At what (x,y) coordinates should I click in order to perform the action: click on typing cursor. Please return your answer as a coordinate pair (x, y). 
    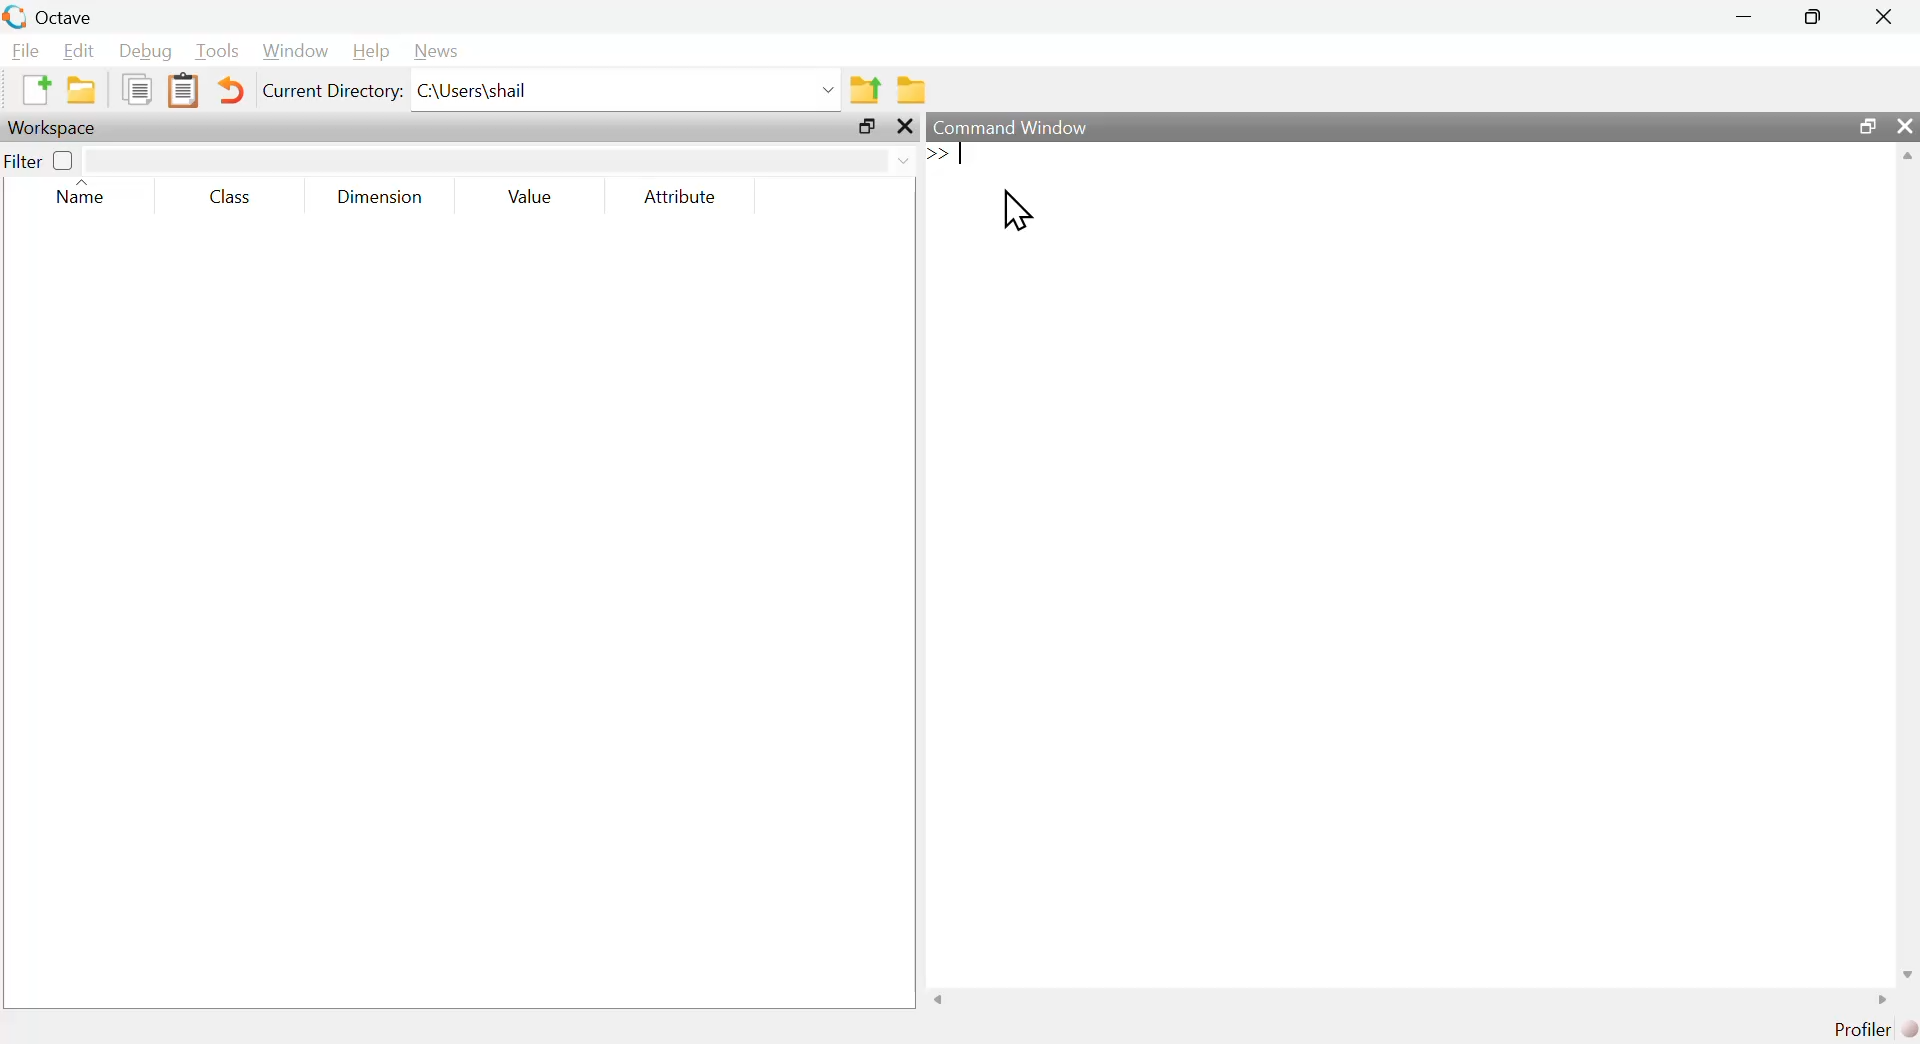
    Looking at the image, I should click on (954, 157).